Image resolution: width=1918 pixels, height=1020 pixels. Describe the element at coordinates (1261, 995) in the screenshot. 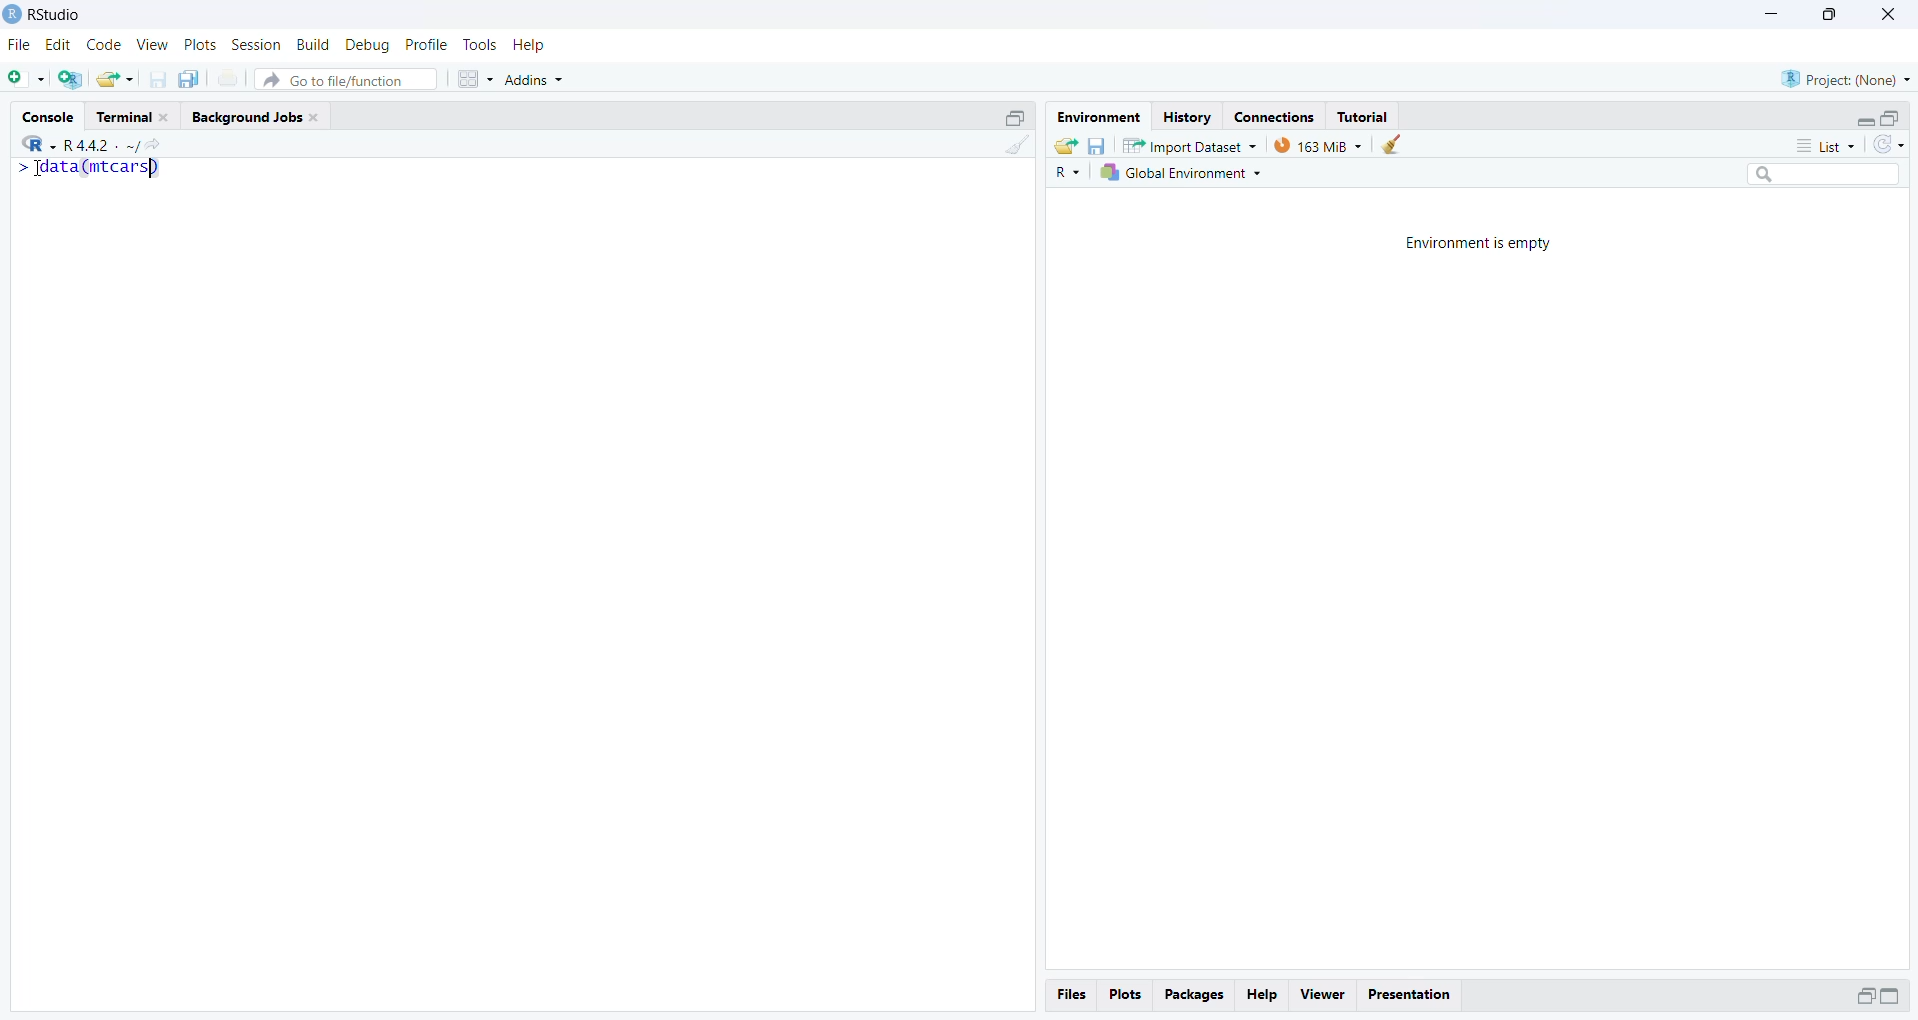

I see `help` at that location.